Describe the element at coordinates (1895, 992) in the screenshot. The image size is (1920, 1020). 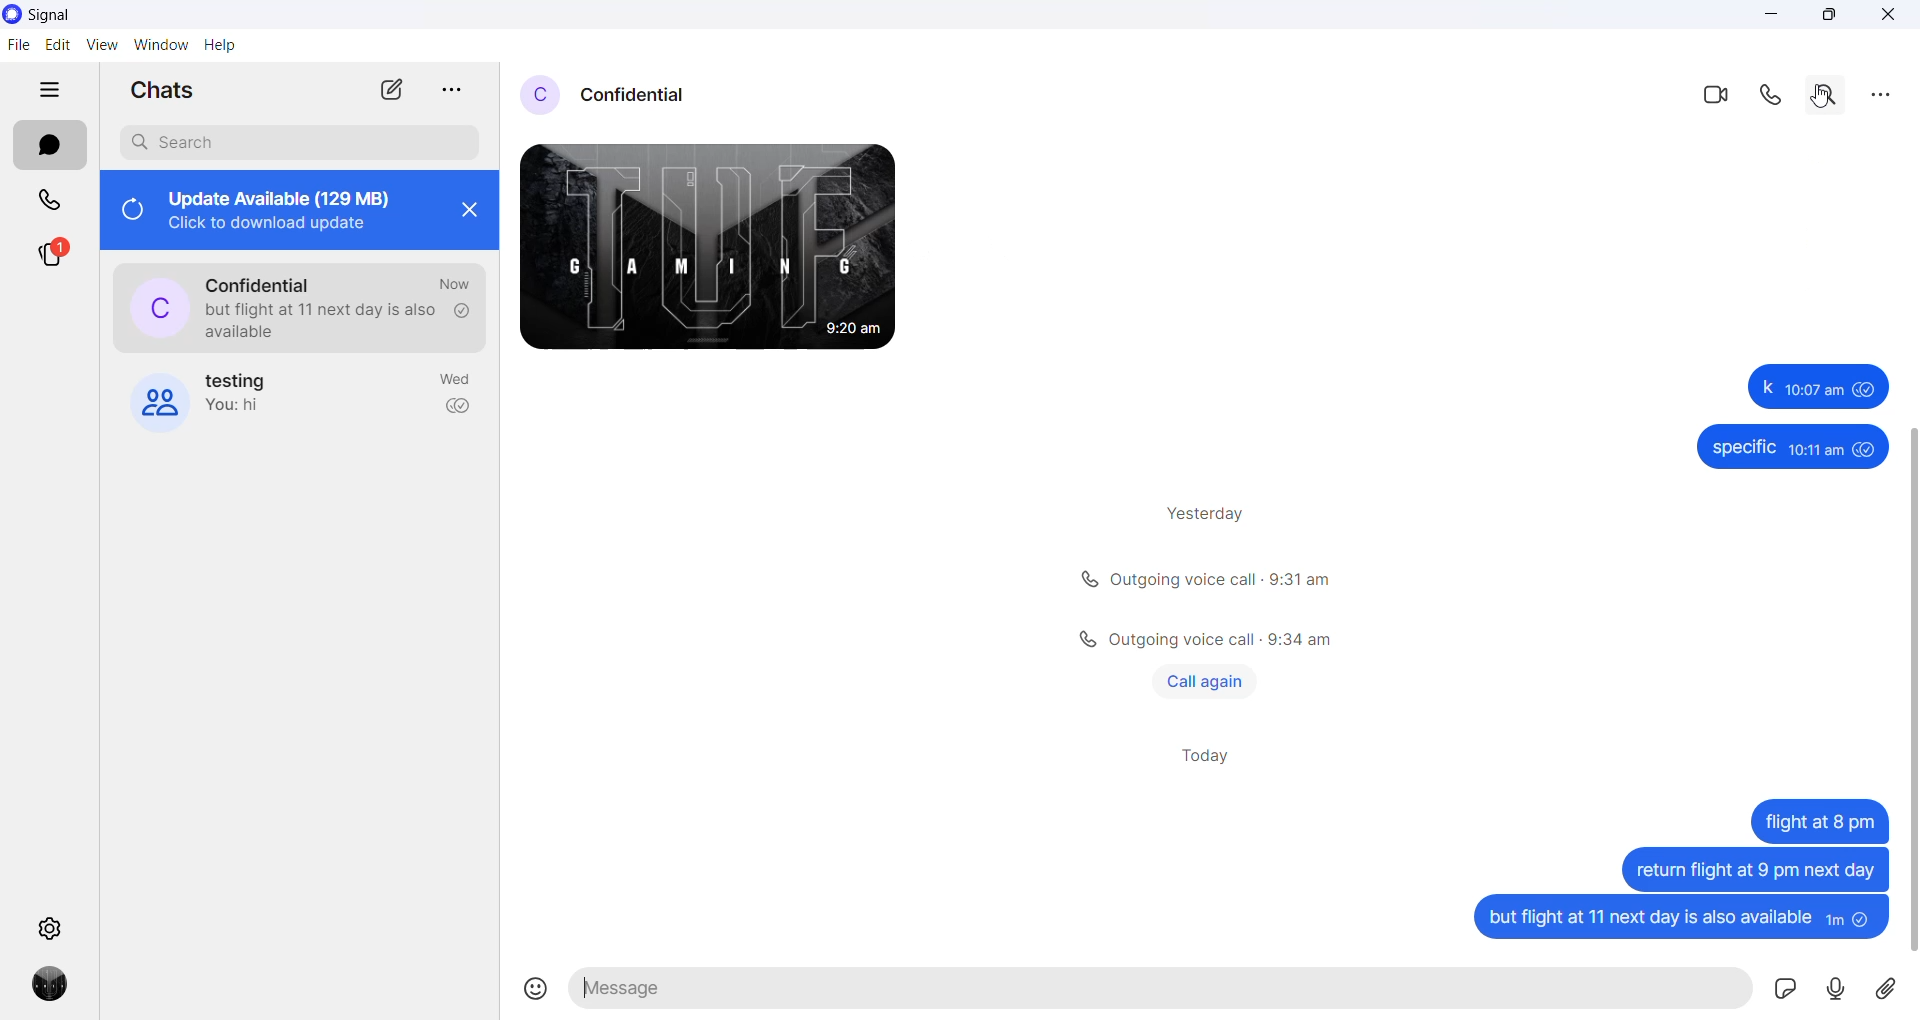
I see `share attachment` at that location.